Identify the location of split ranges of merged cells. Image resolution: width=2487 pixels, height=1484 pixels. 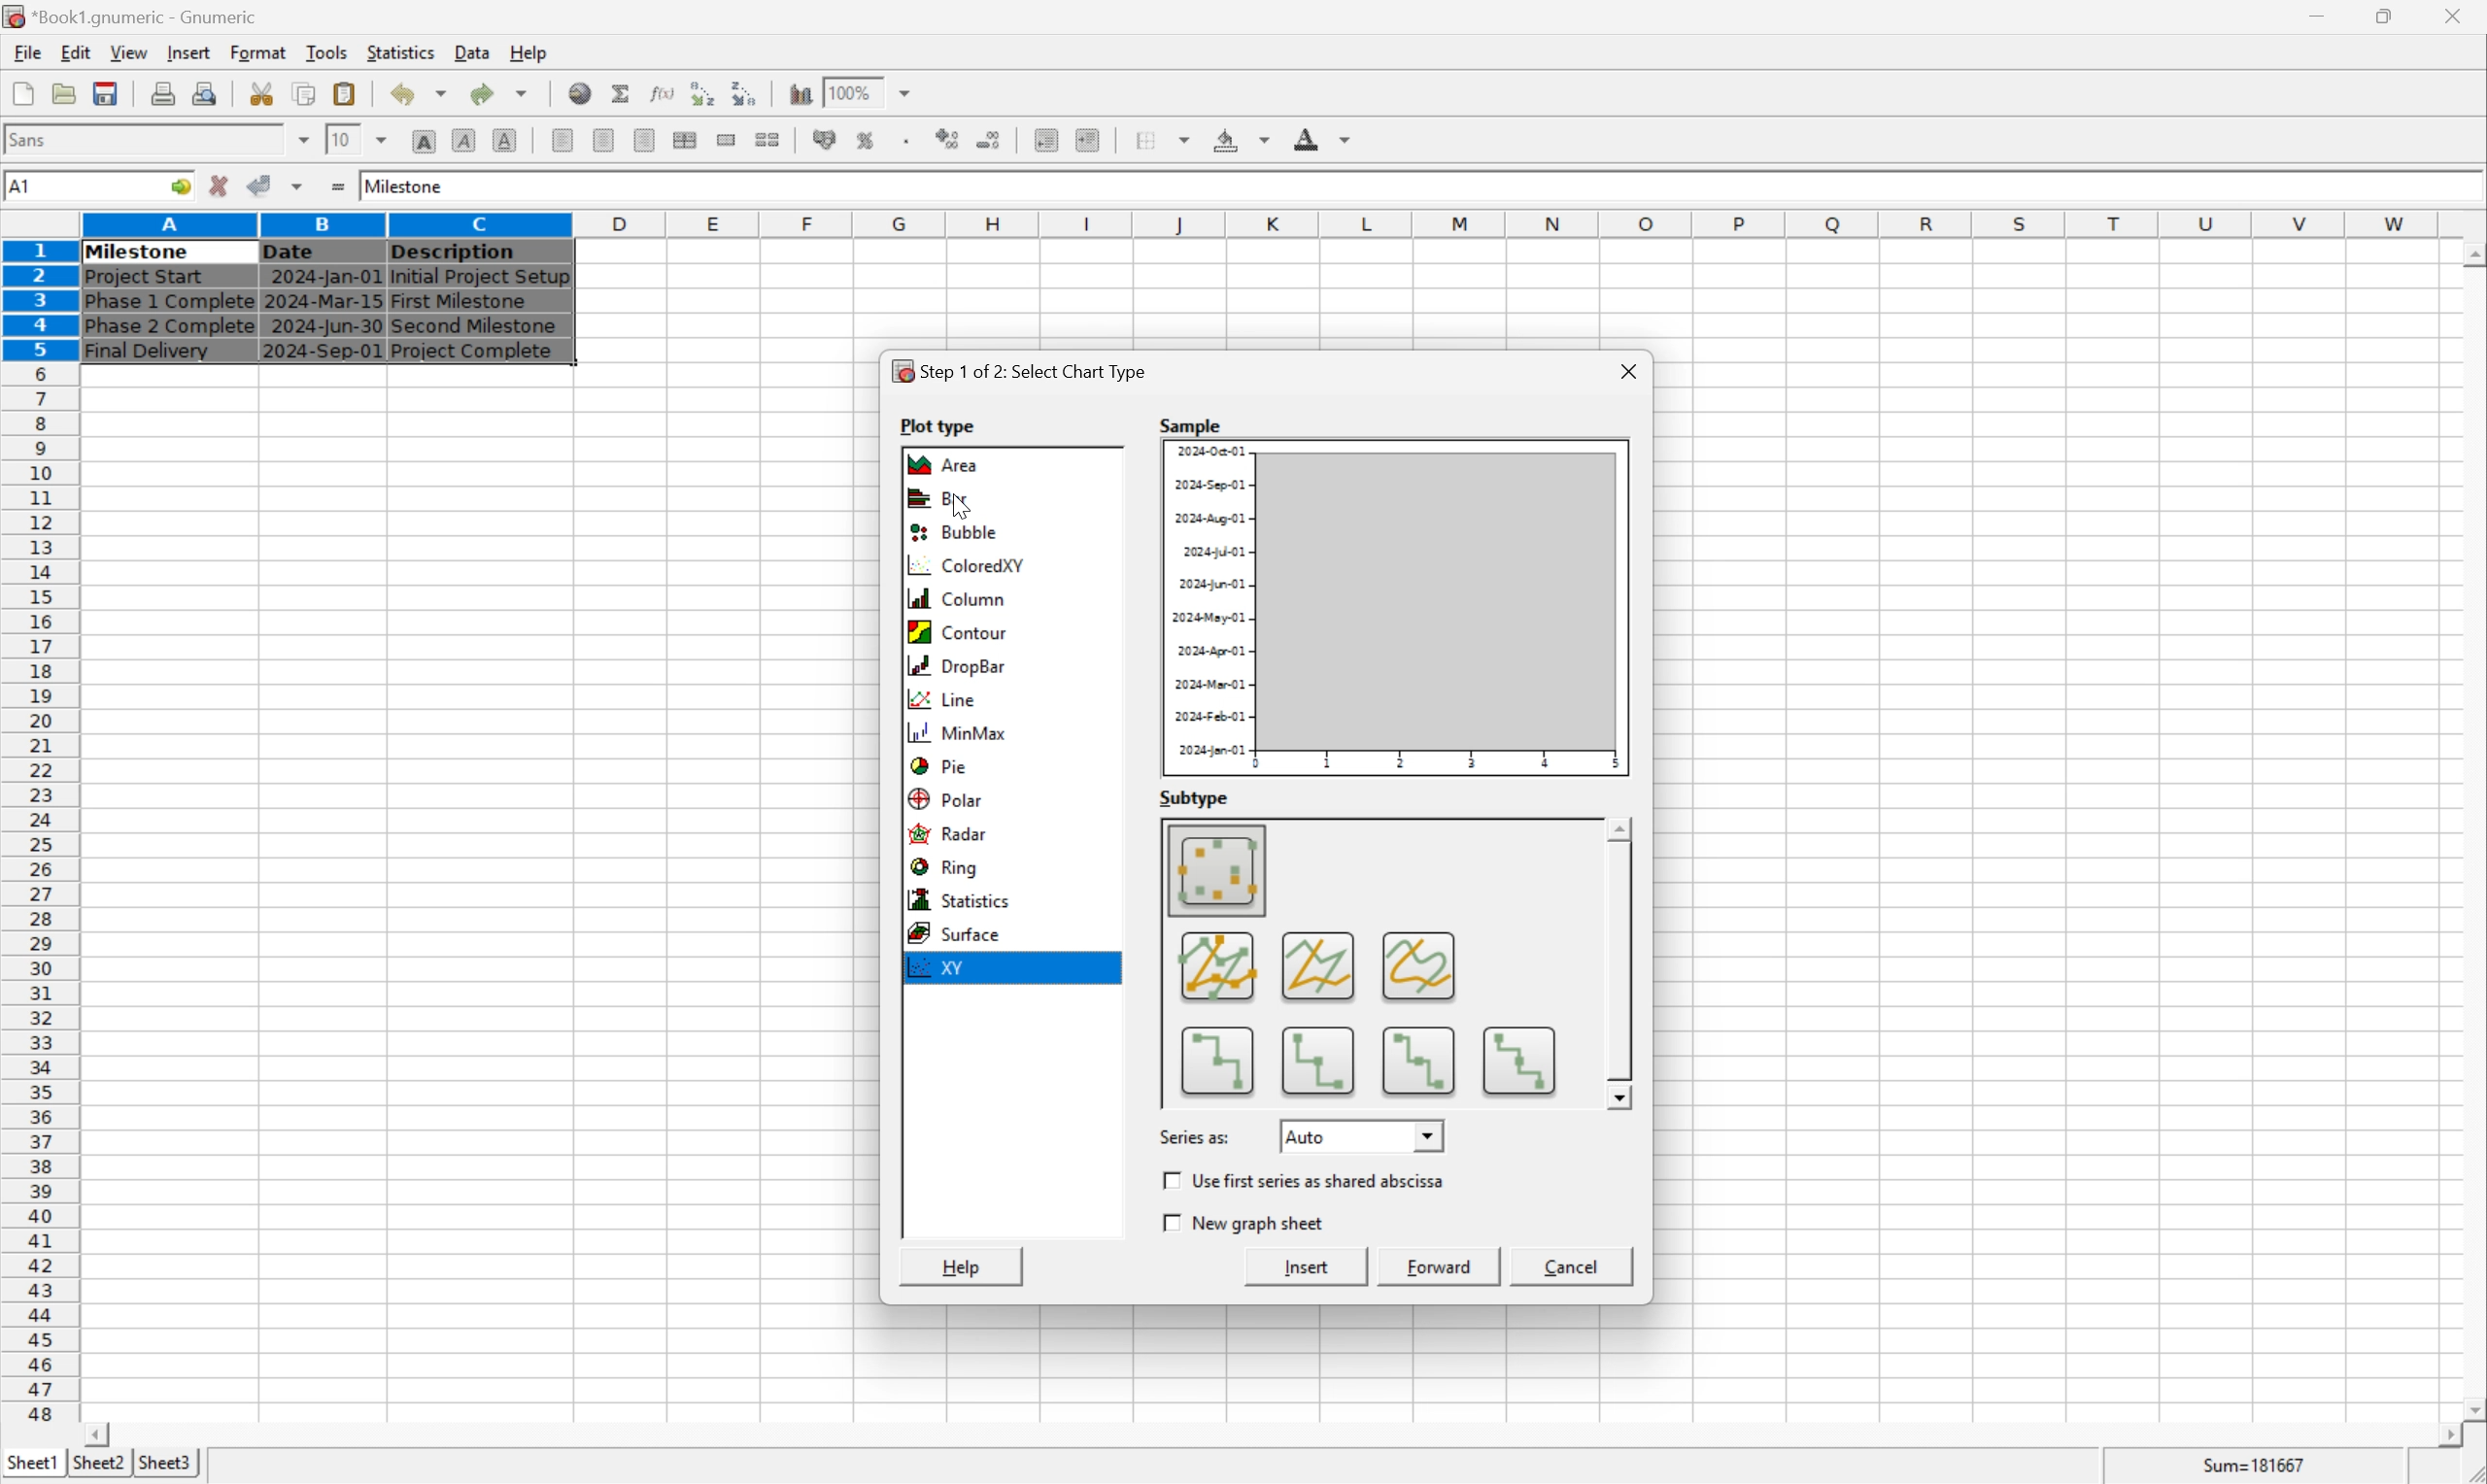
(770, 139).